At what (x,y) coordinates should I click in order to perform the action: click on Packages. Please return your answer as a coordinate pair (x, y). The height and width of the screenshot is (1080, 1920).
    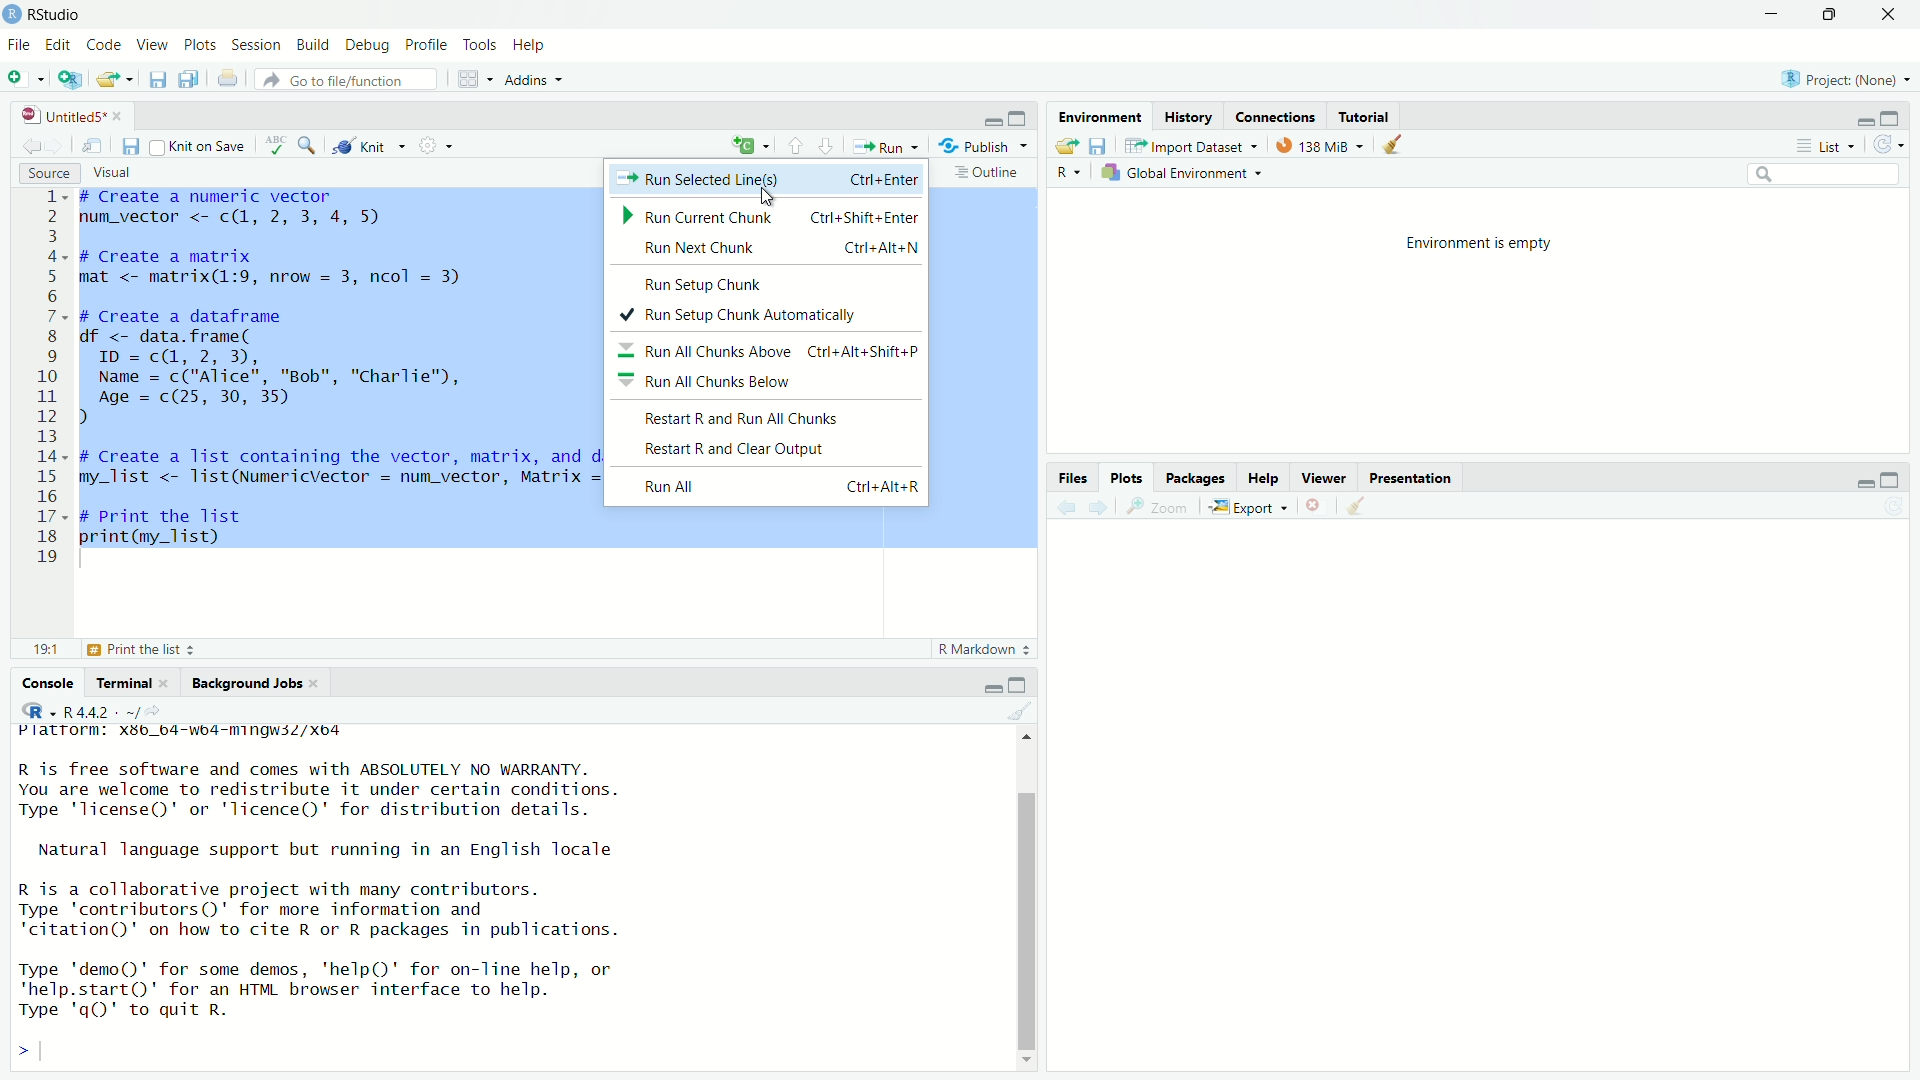
    Looking at the image, I should click on (1196, 479).